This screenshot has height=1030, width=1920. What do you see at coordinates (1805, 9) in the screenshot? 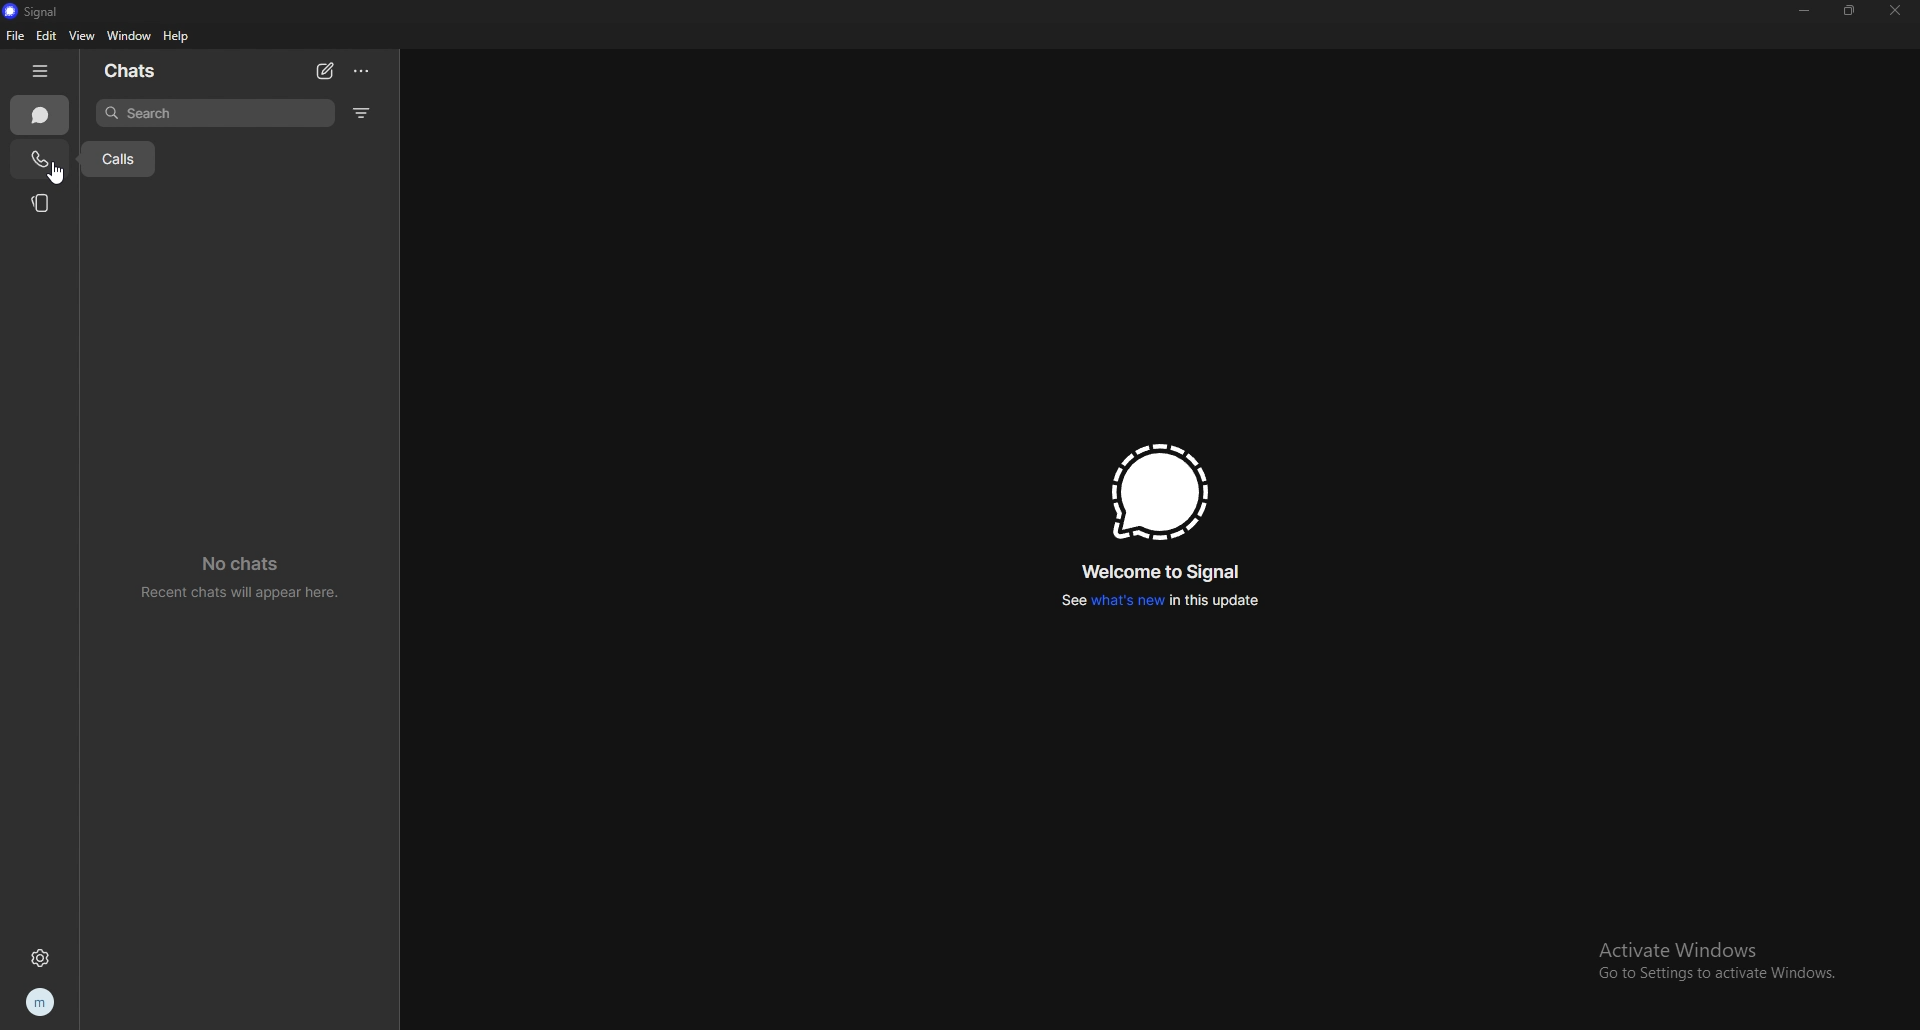
I see `minimize` at bounding box center [1805, 9].